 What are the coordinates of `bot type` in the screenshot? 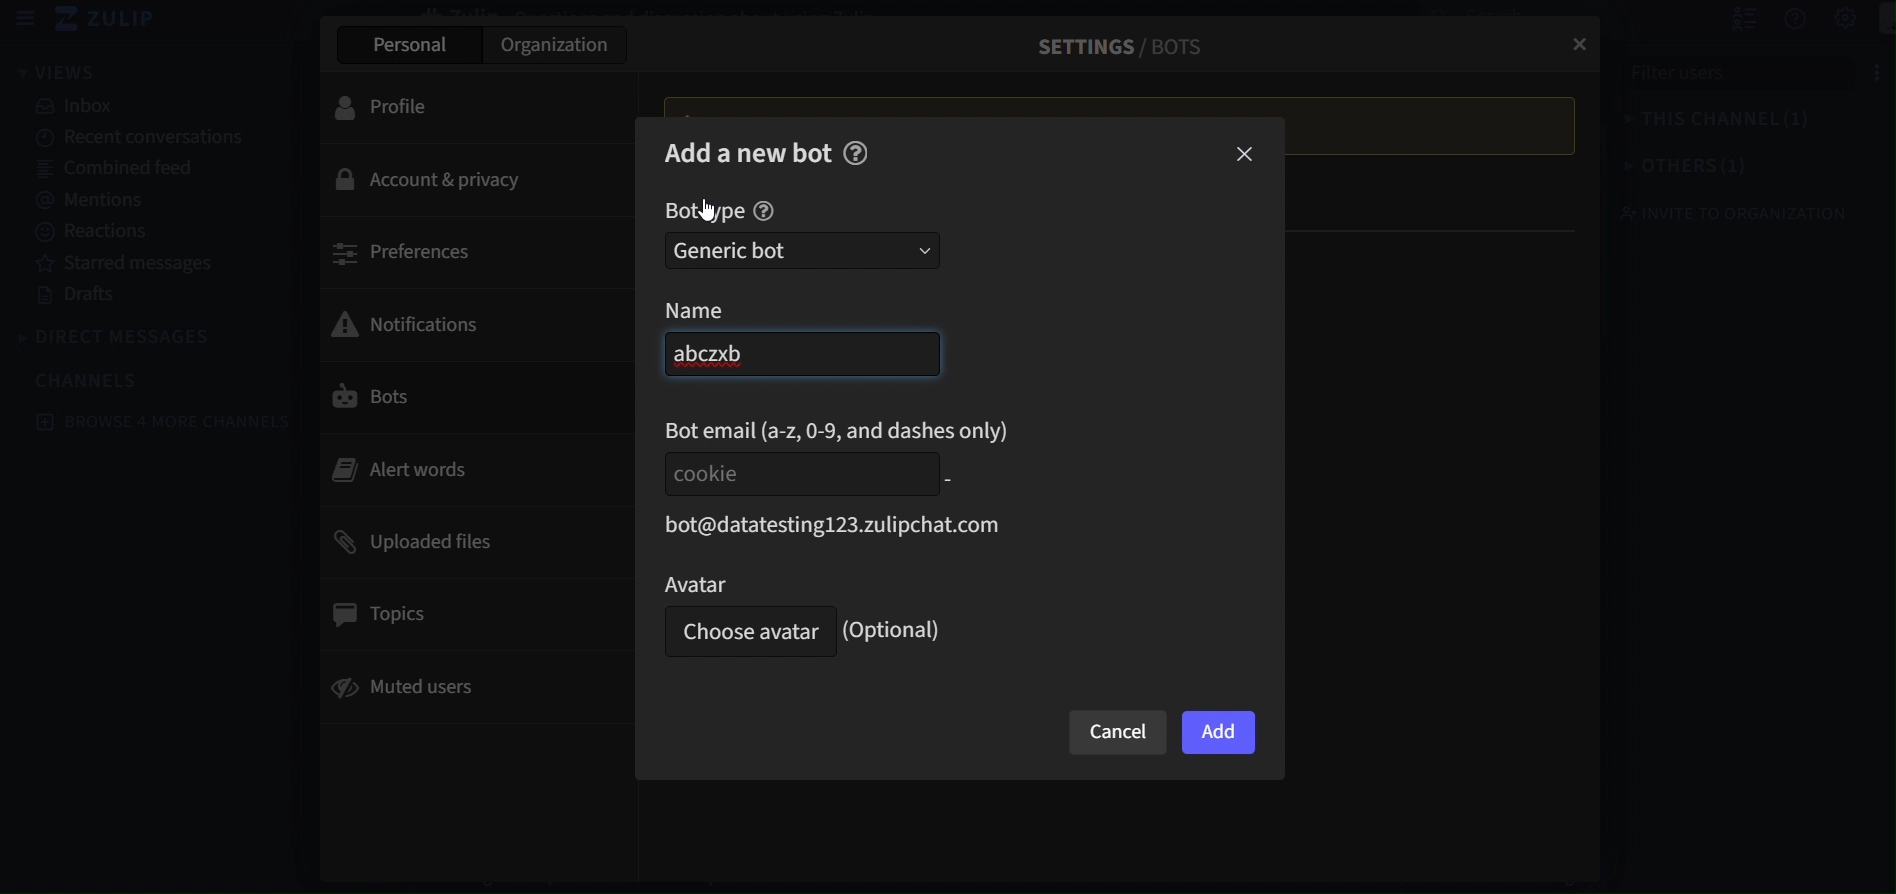 It's located at (704, 212).